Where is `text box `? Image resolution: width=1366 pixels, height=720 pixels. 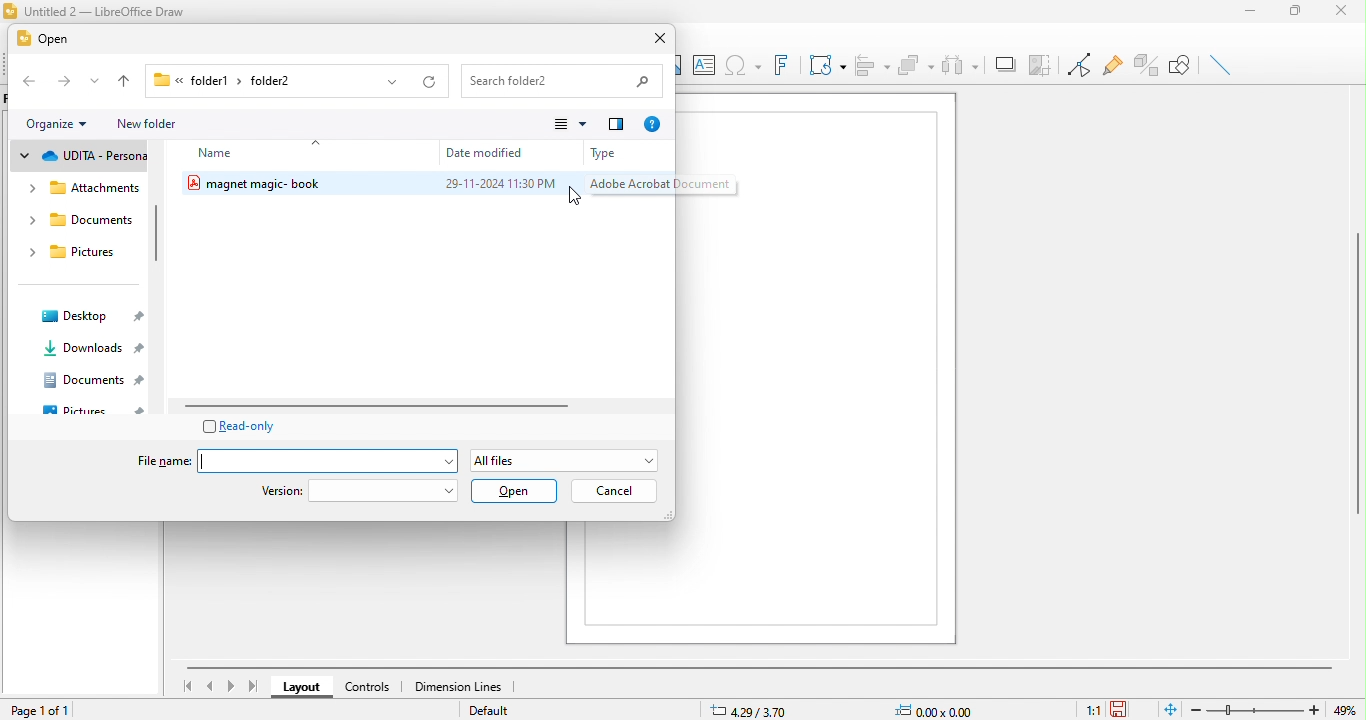 text box  is located at coordinates (702, 63).